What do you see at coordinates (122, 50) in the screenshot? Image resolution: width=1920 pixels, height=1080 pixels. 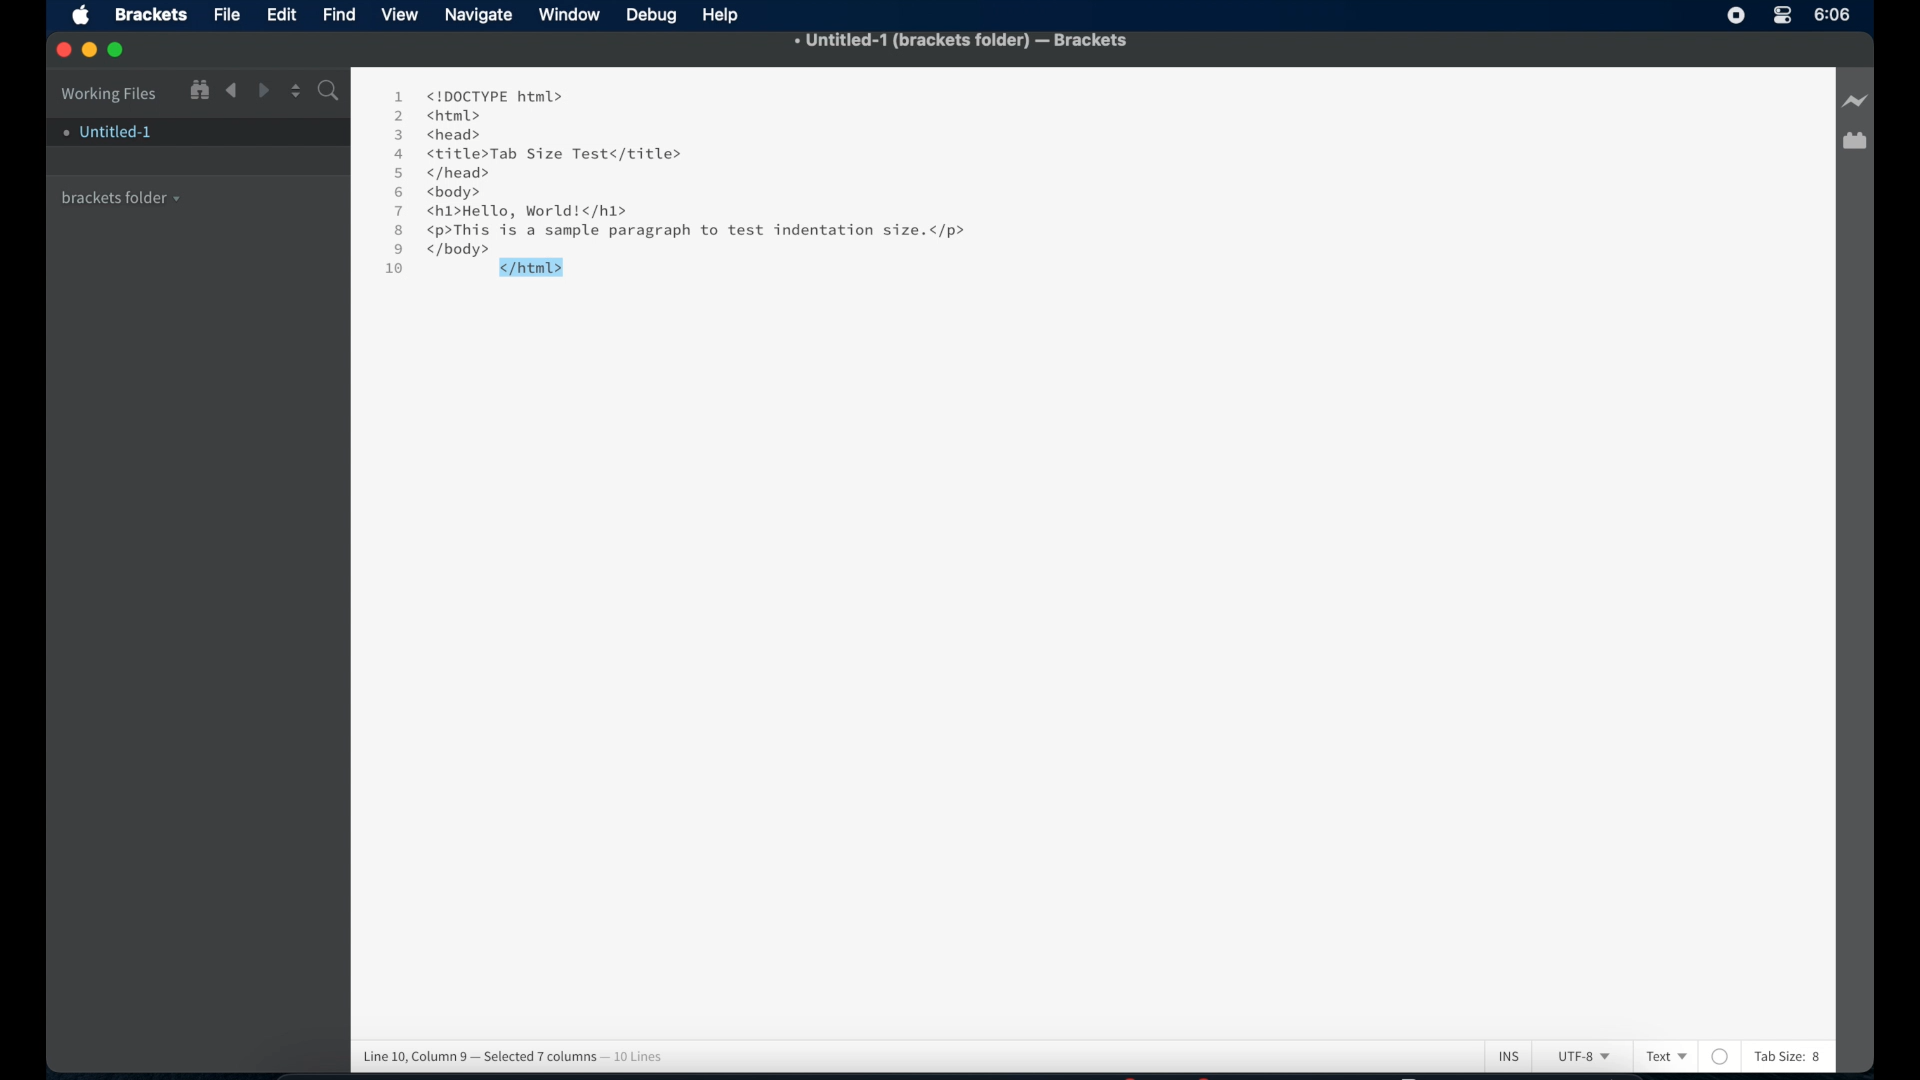 I see `Maximize` at bounding box center [122, 50].